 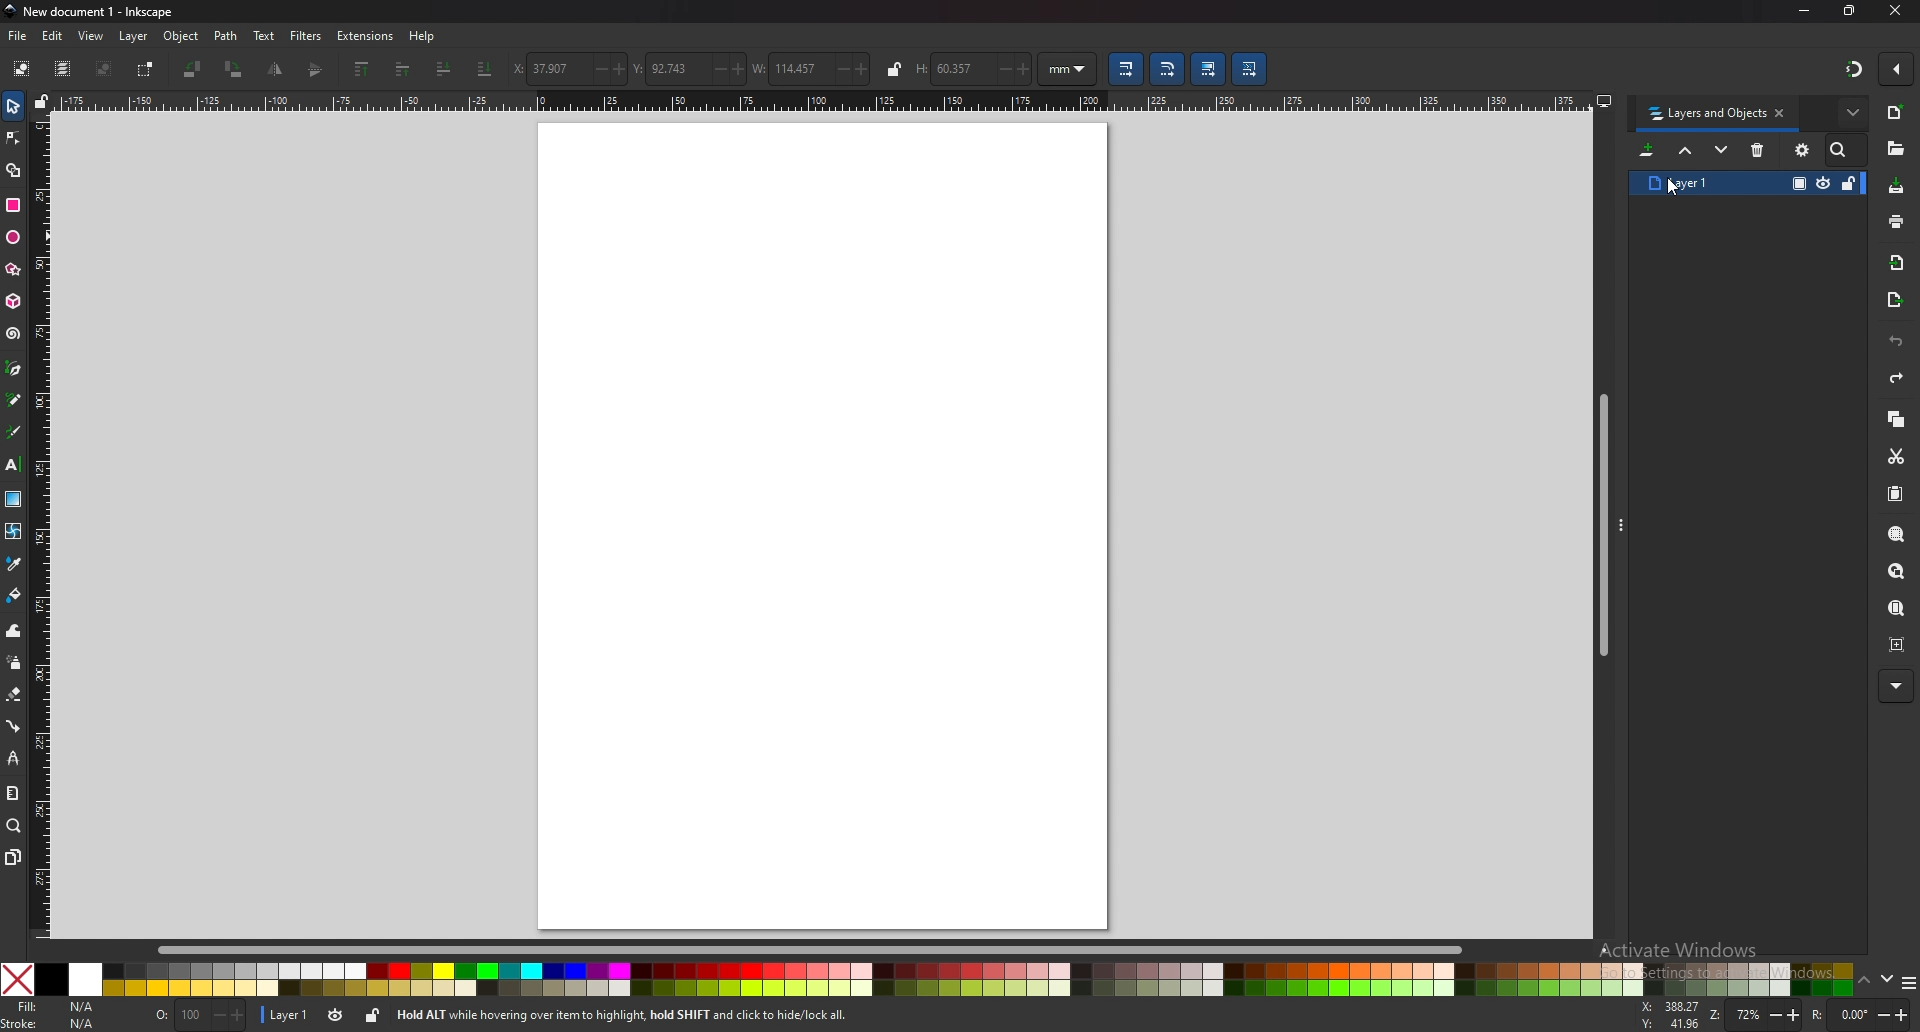 What do you see at coordinates (1855, 69) in the screenshot?
I see `snapping` at bounding box center [1855, 69].